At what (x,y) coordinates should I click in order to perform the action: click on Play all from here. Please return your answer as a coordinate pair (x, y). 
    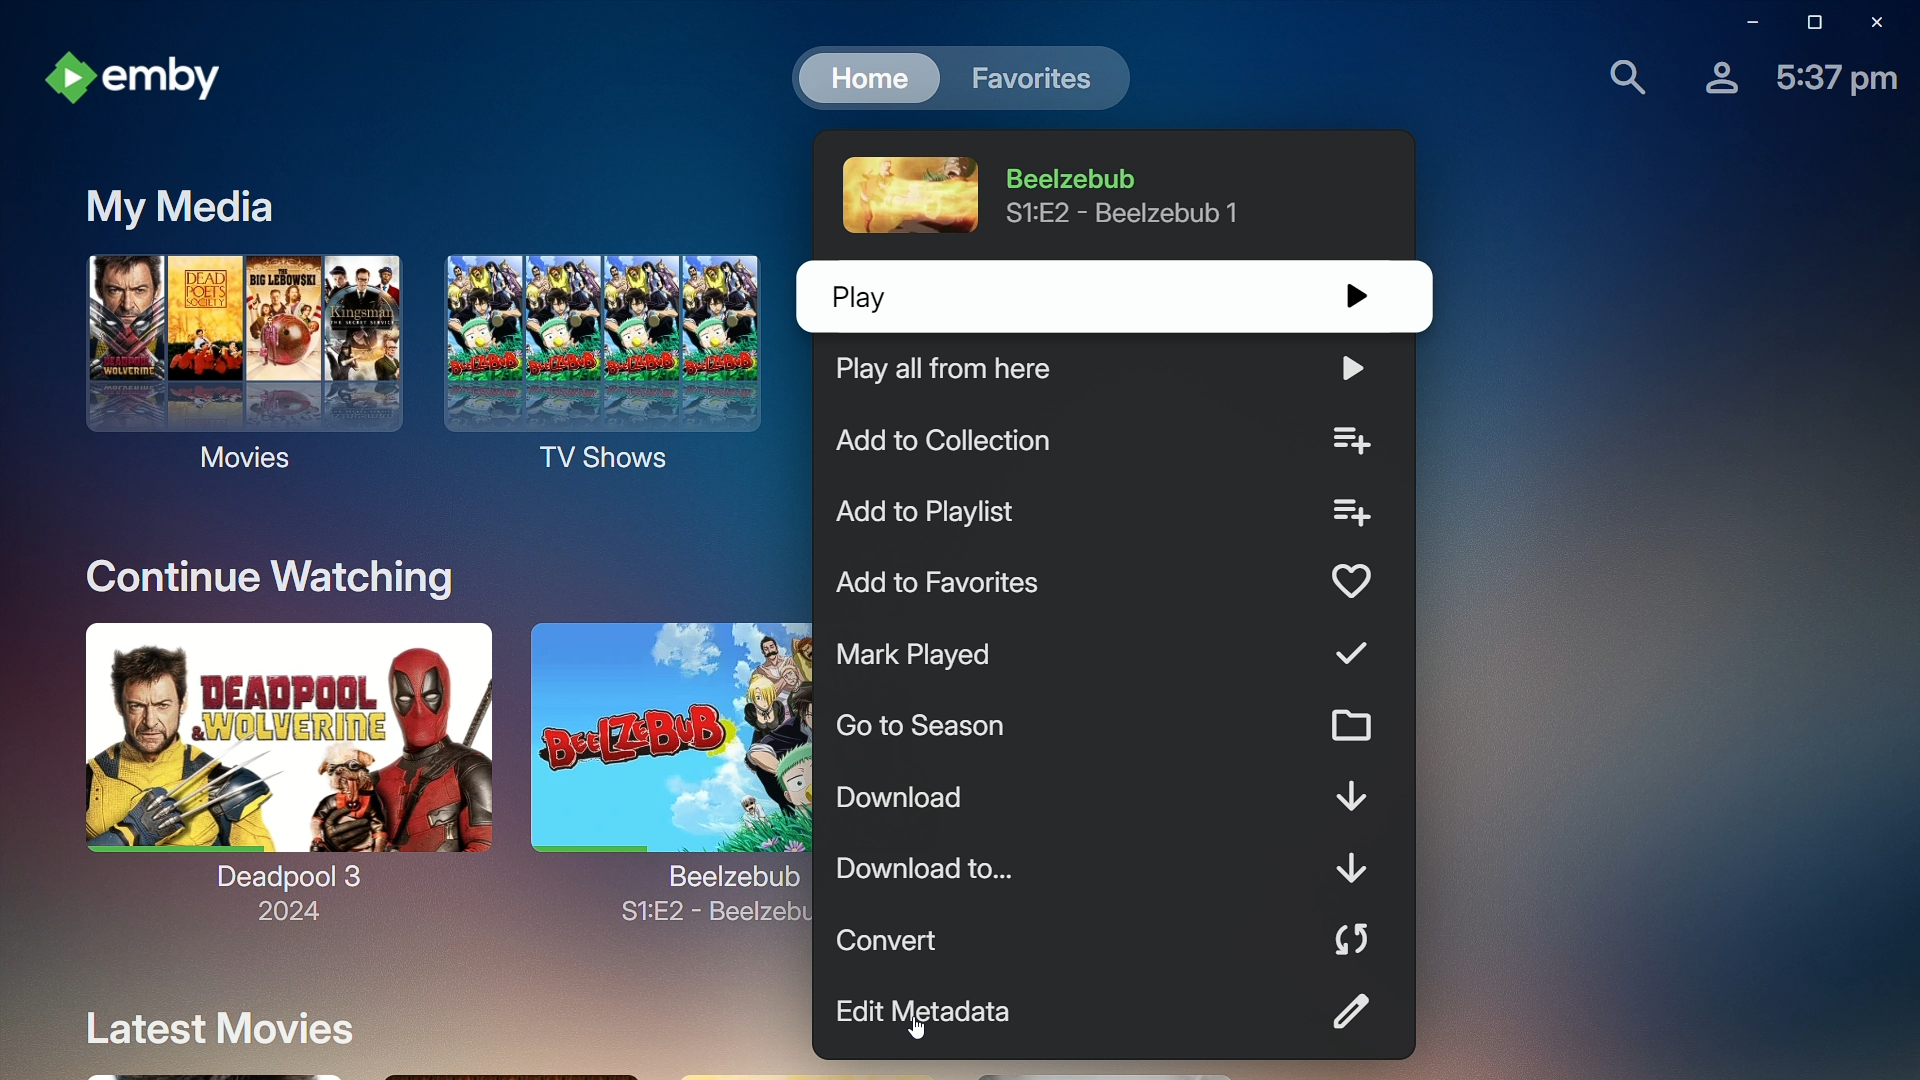
    Looking at the image, I should click on (1118, 372).